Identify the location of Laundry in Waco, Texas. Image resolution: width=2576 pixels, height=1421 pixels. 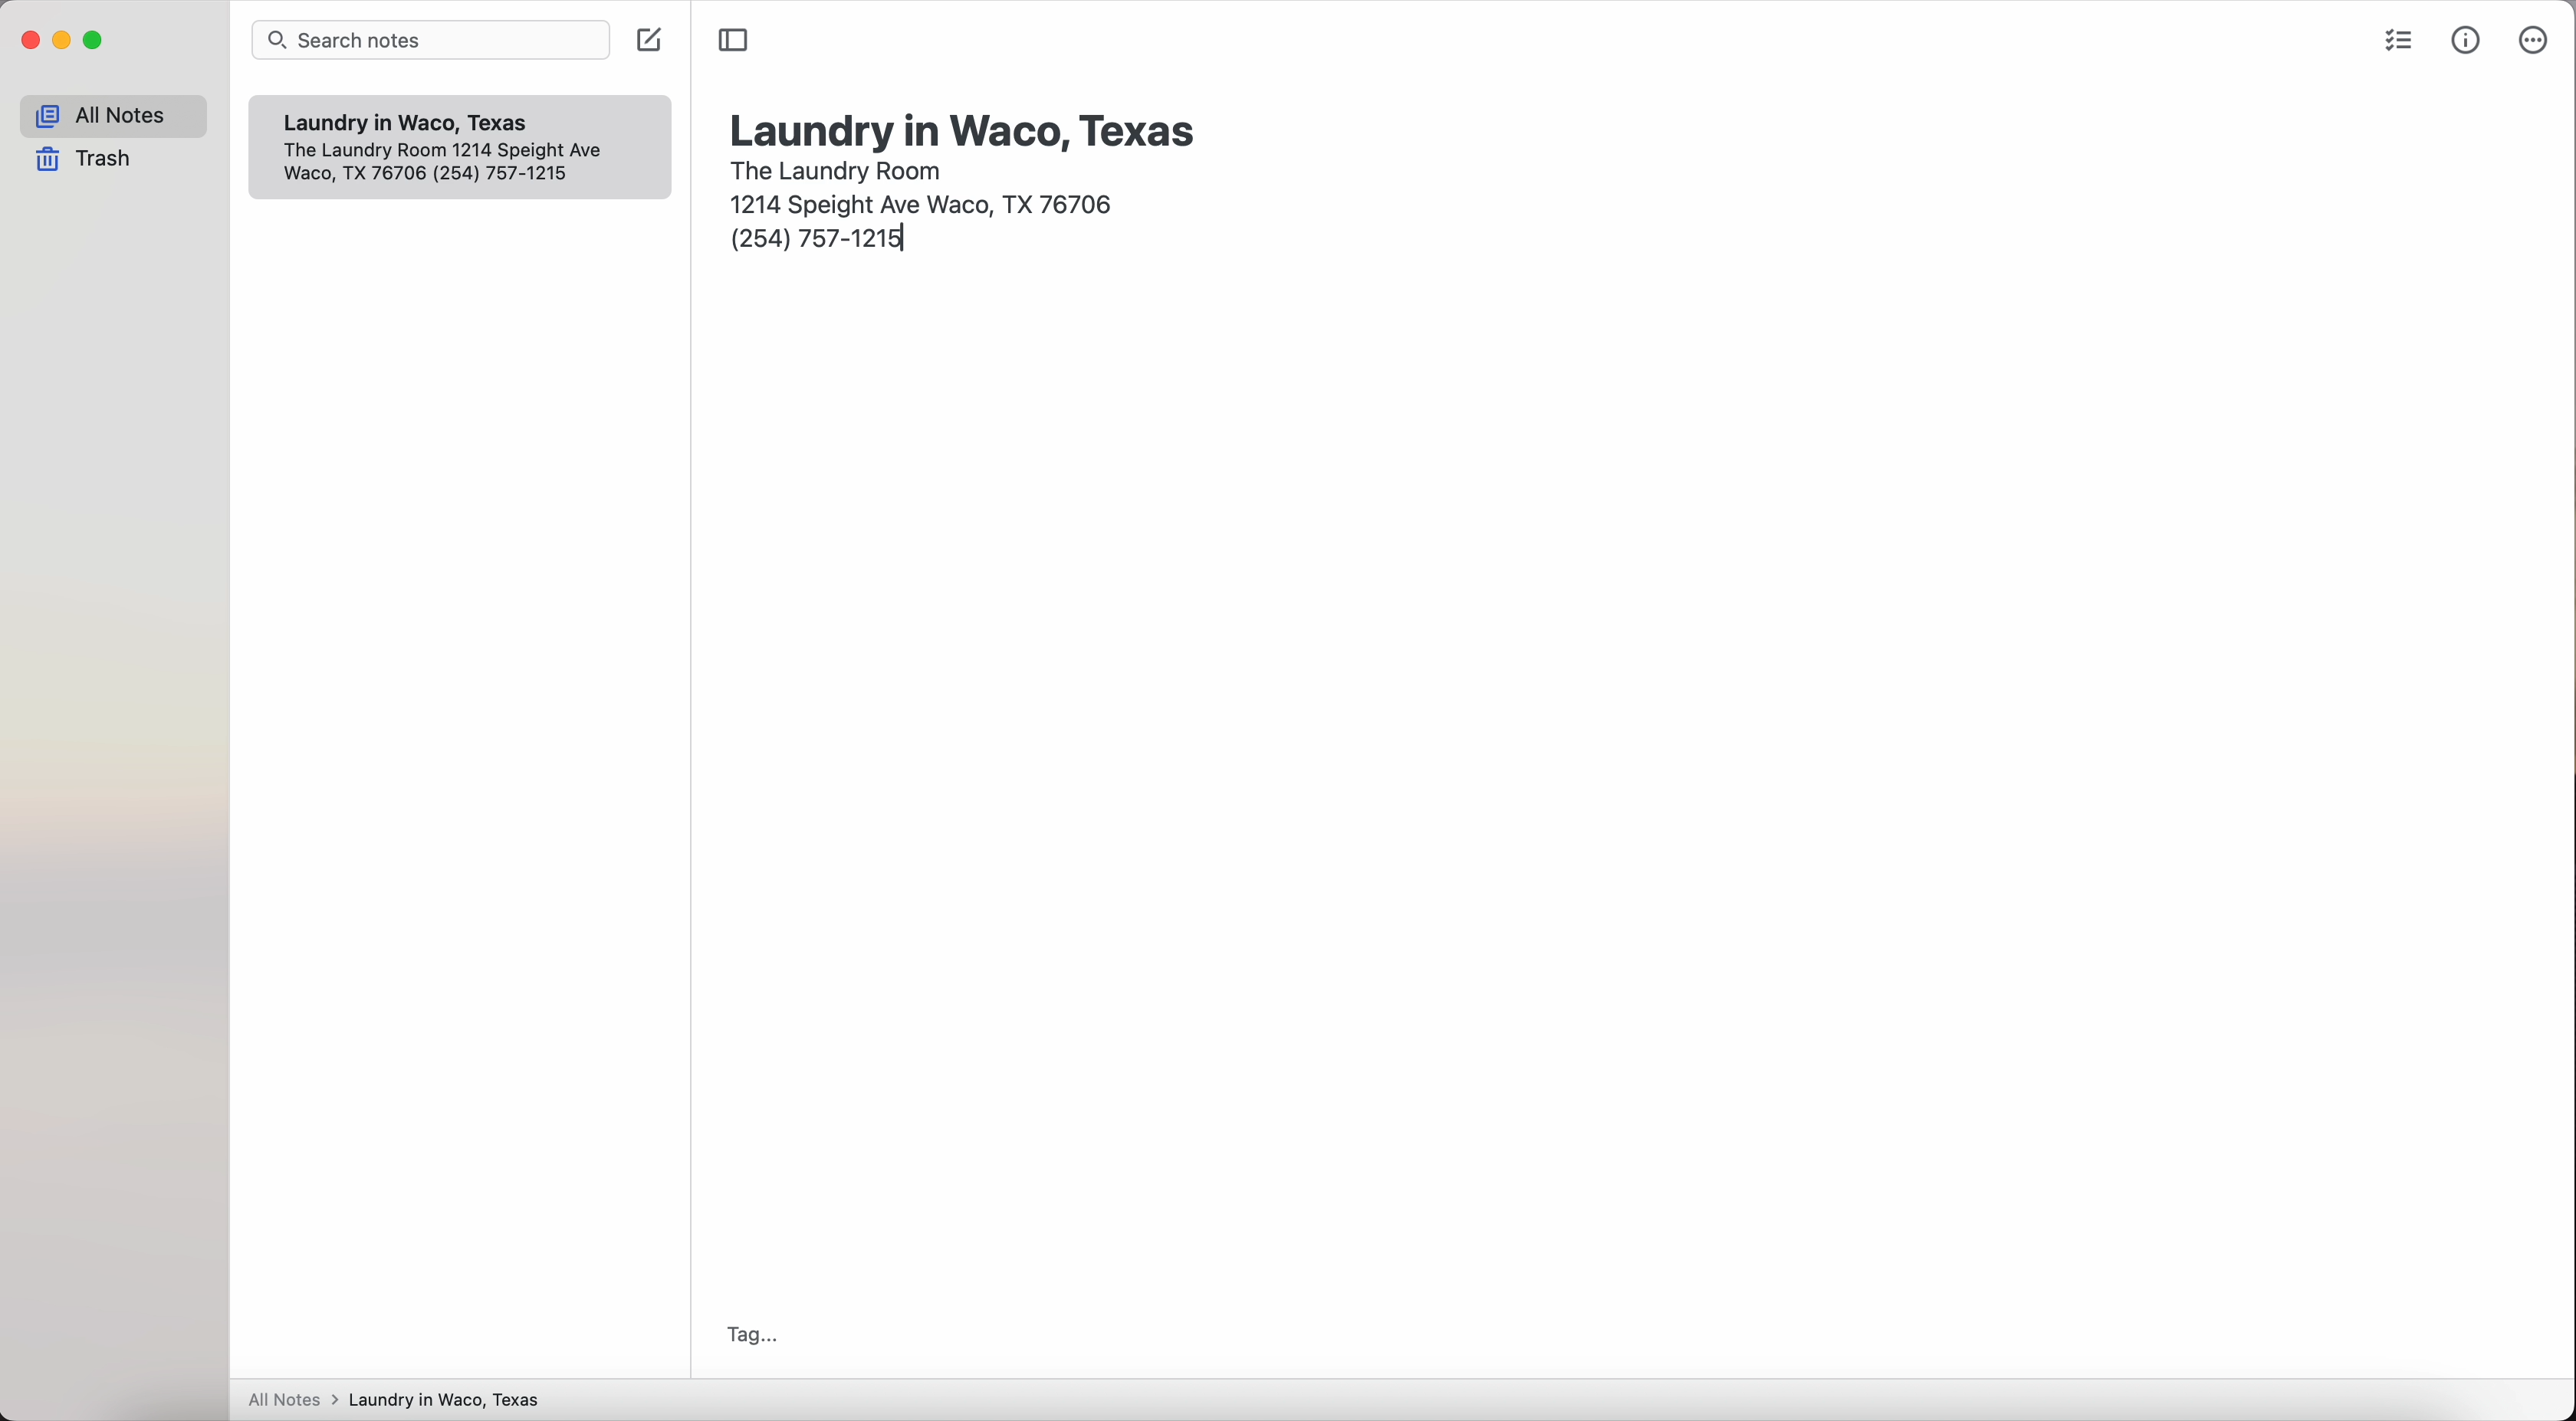
(419, 123).